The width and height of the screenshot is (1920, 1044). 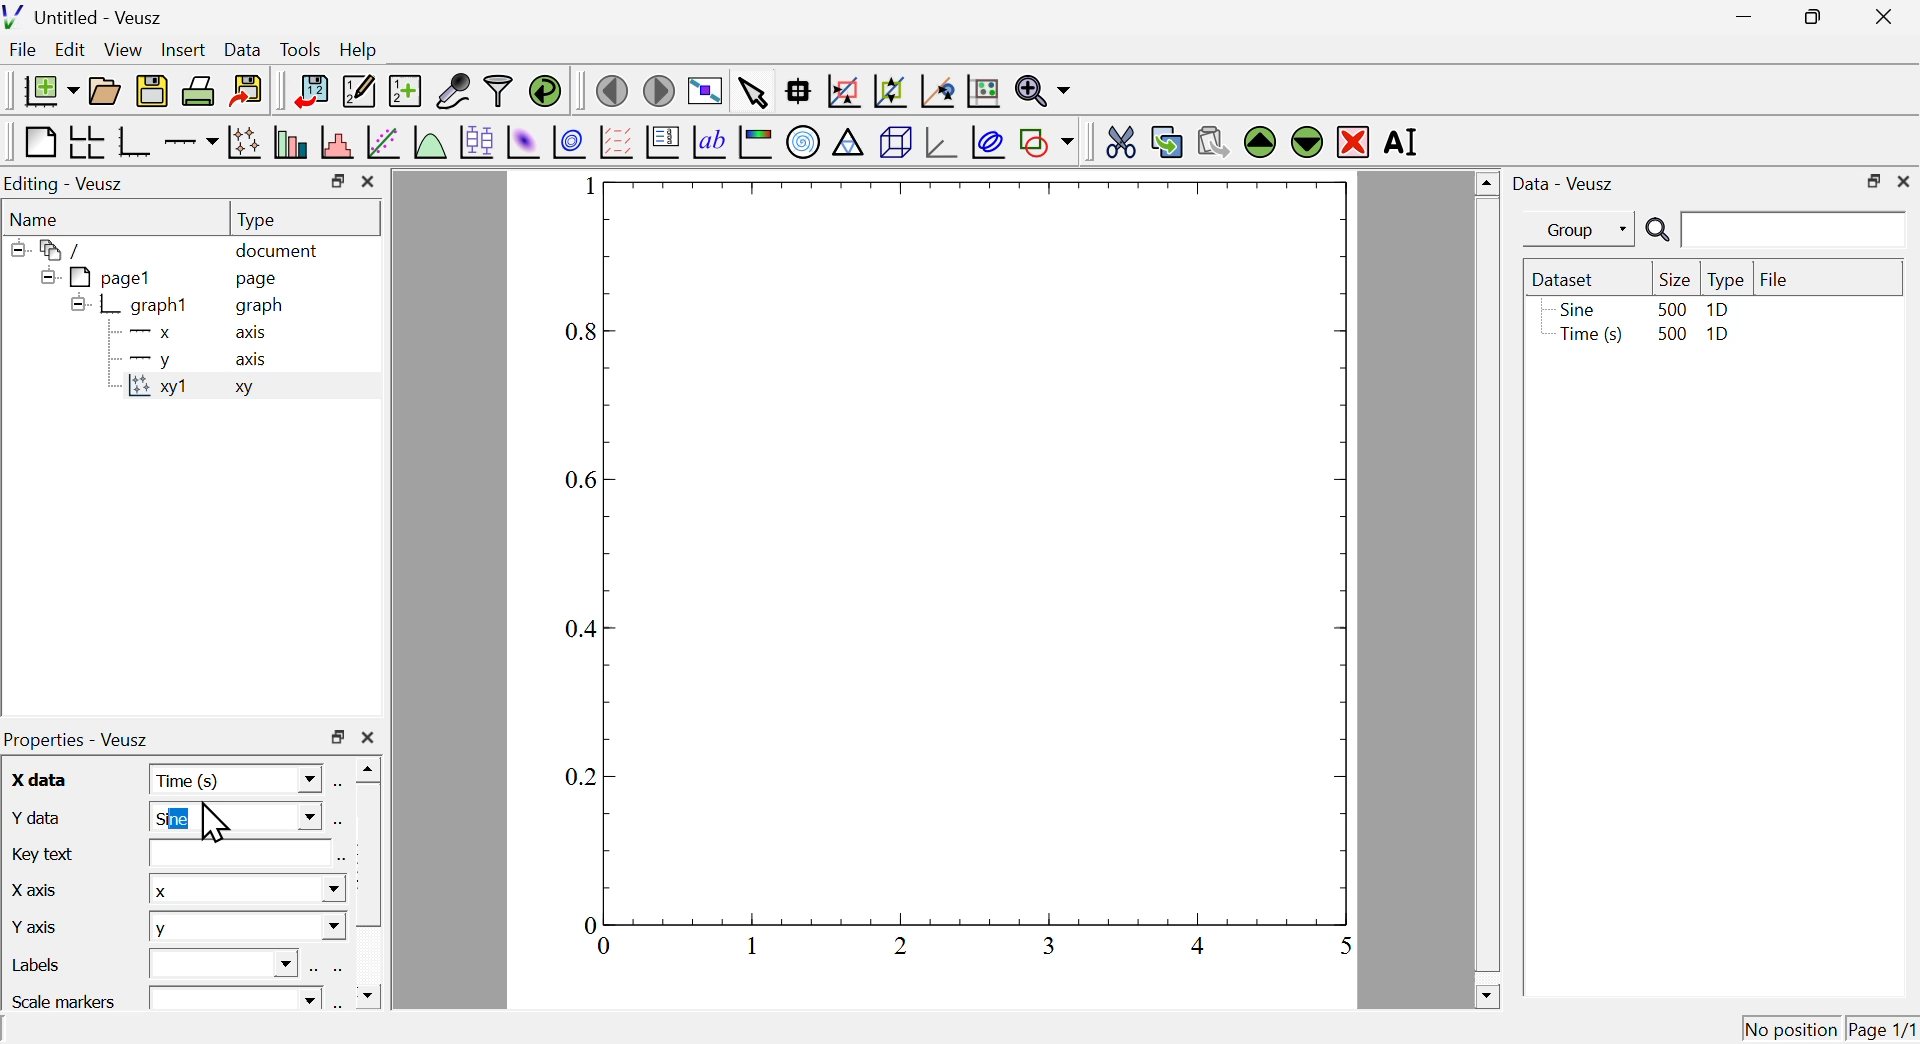 What do you see at coordinates (1738, 17) in the screenshot?
I see `minimize` at bounding box center [1738, 17].